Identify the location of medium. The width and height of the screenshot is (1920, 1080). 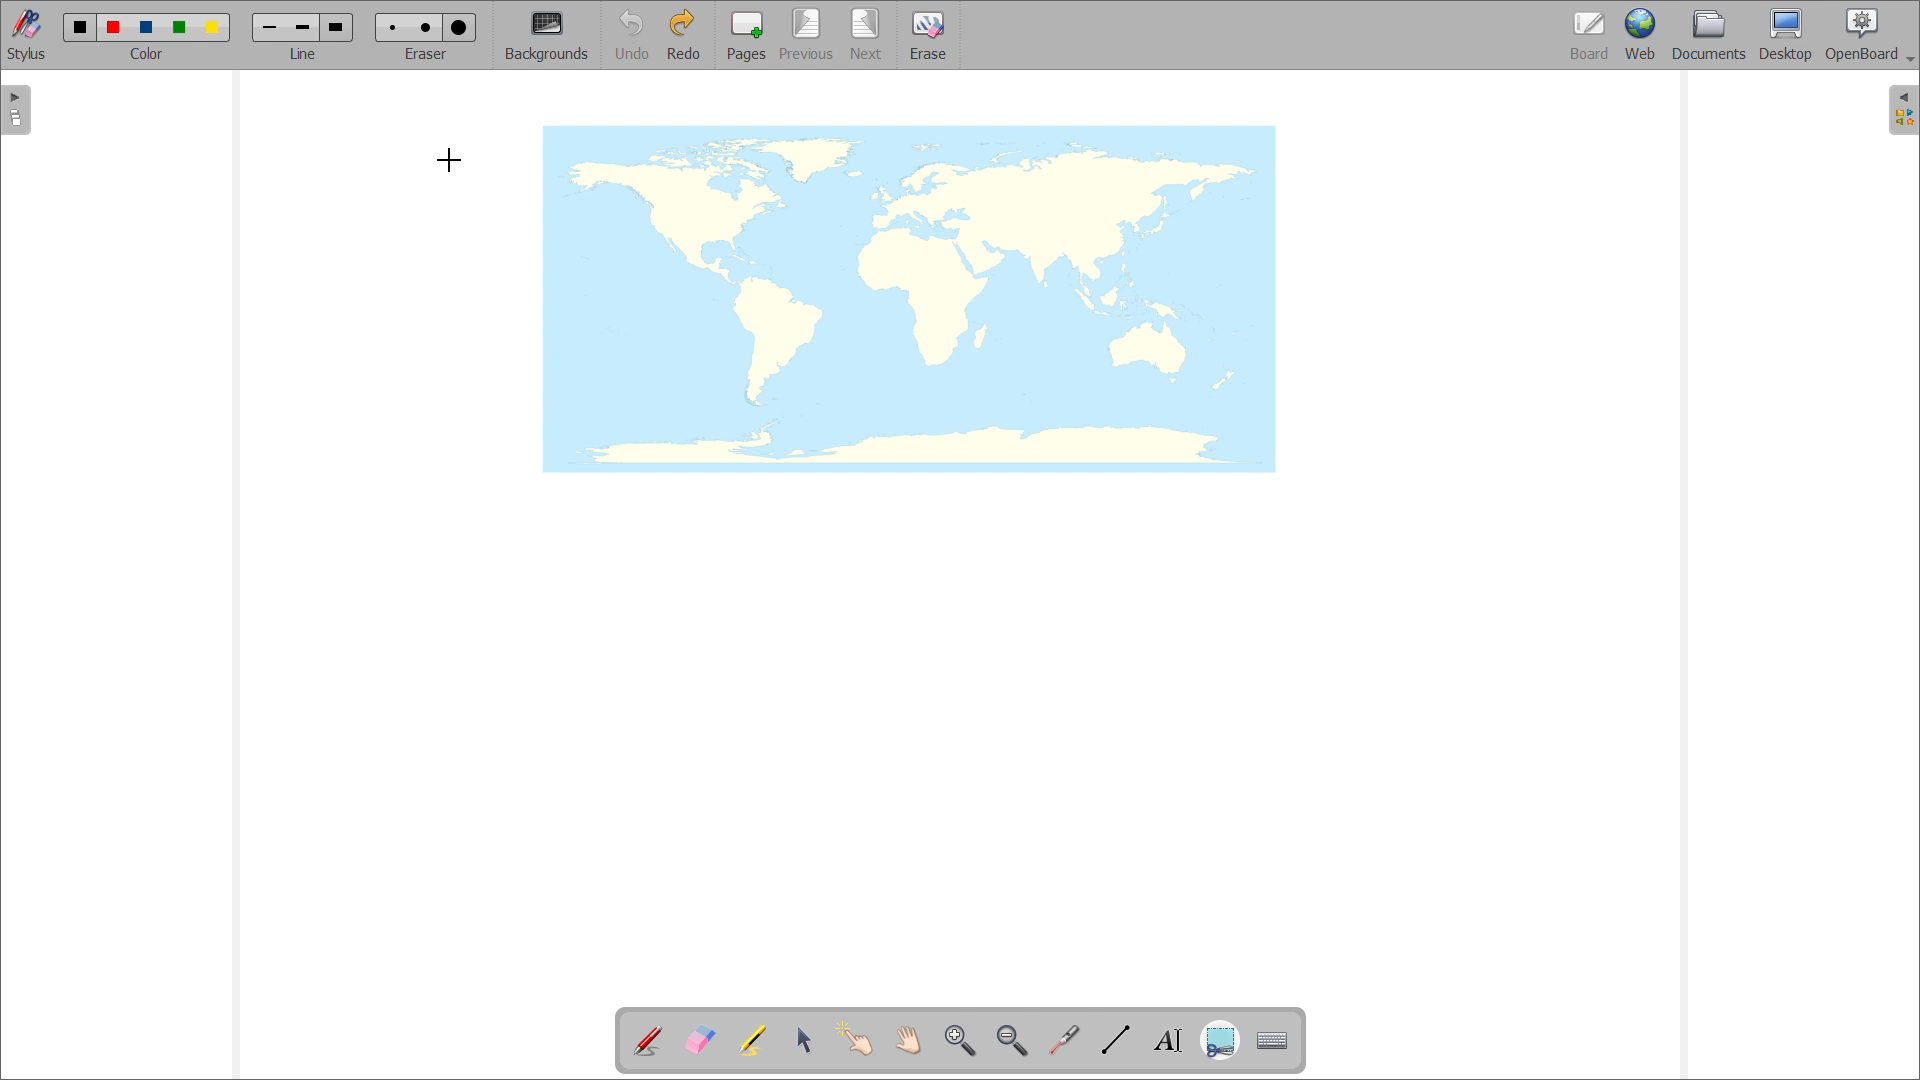
(302, 28).